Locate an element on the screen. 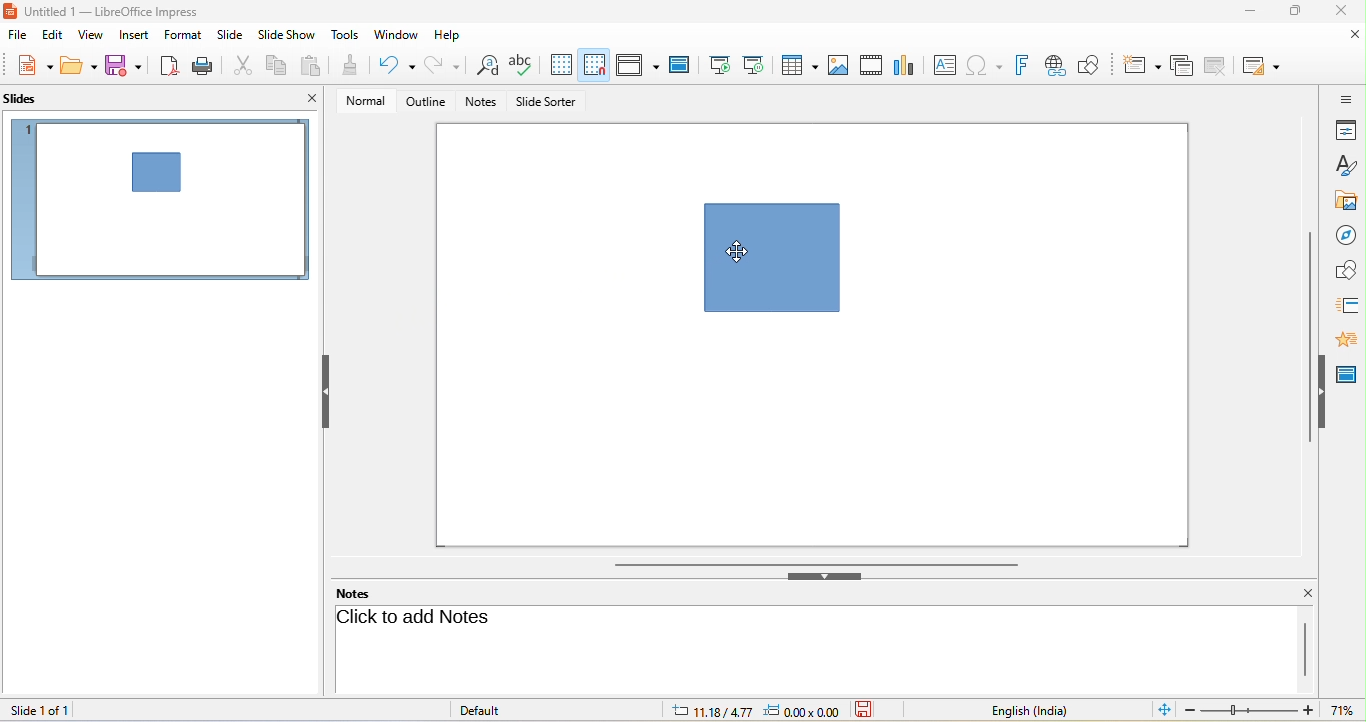 This screenshot has width=1366, height=722. table is located at coordinates (800, 65).